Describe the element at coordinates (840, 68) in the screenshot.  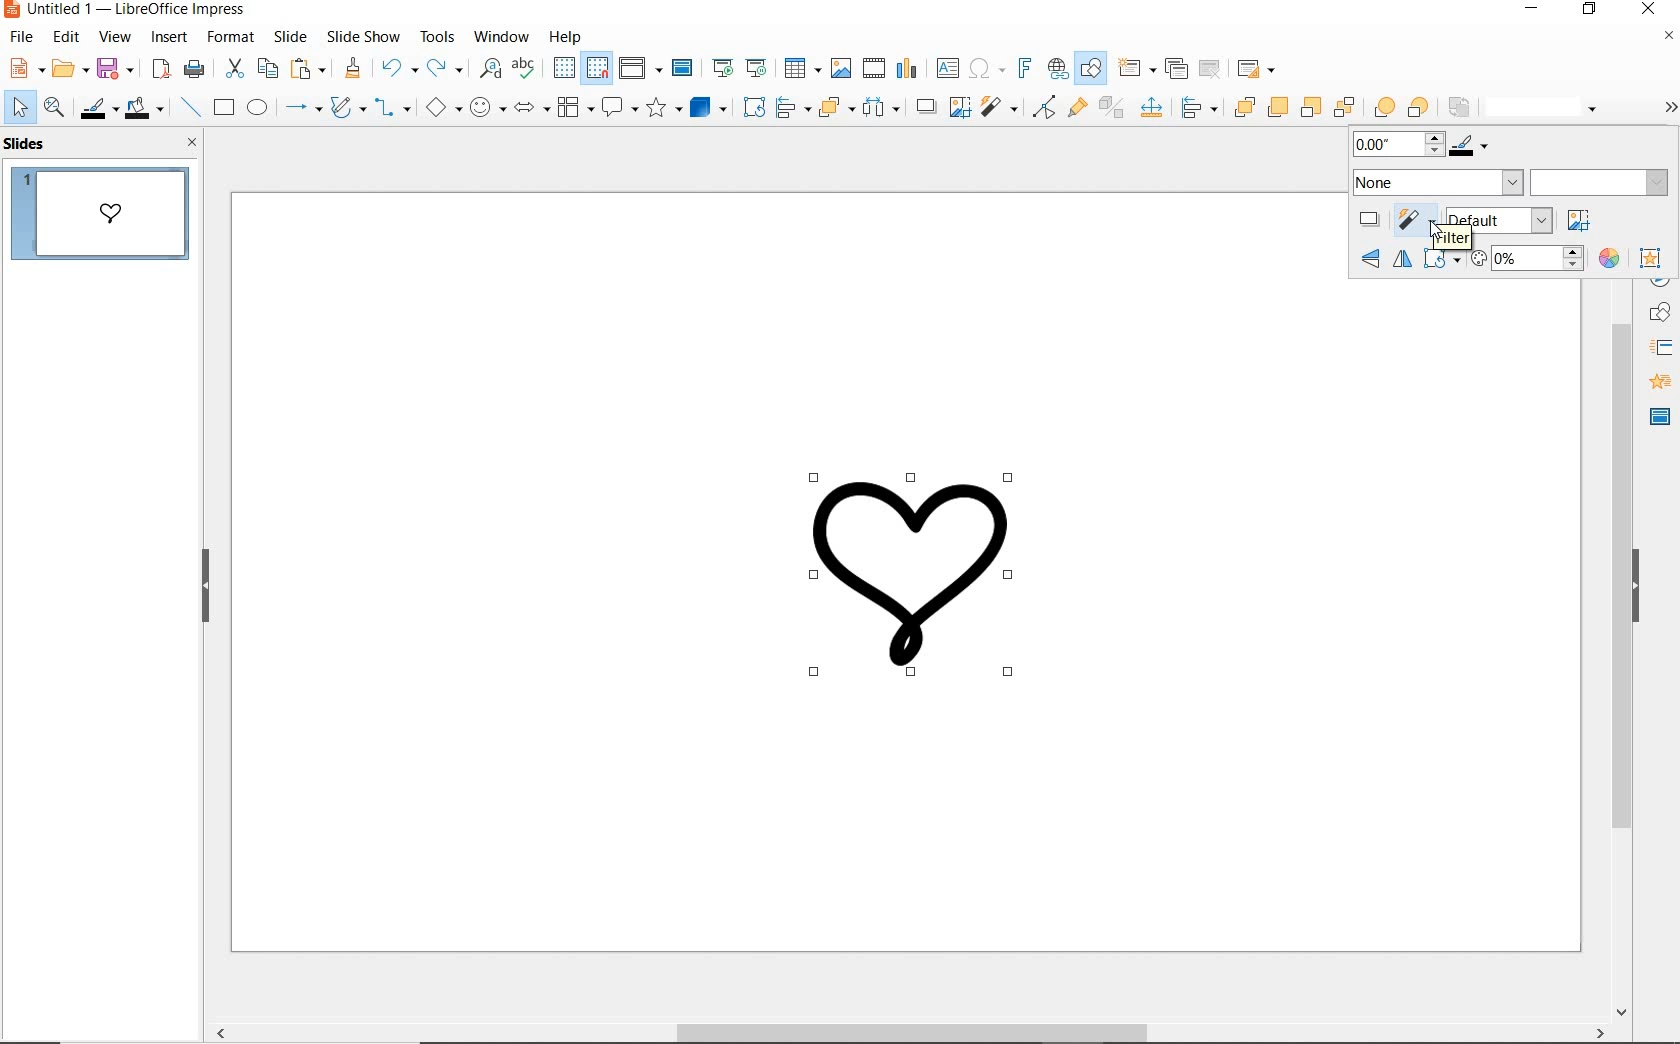
I see `insert image` at that location.